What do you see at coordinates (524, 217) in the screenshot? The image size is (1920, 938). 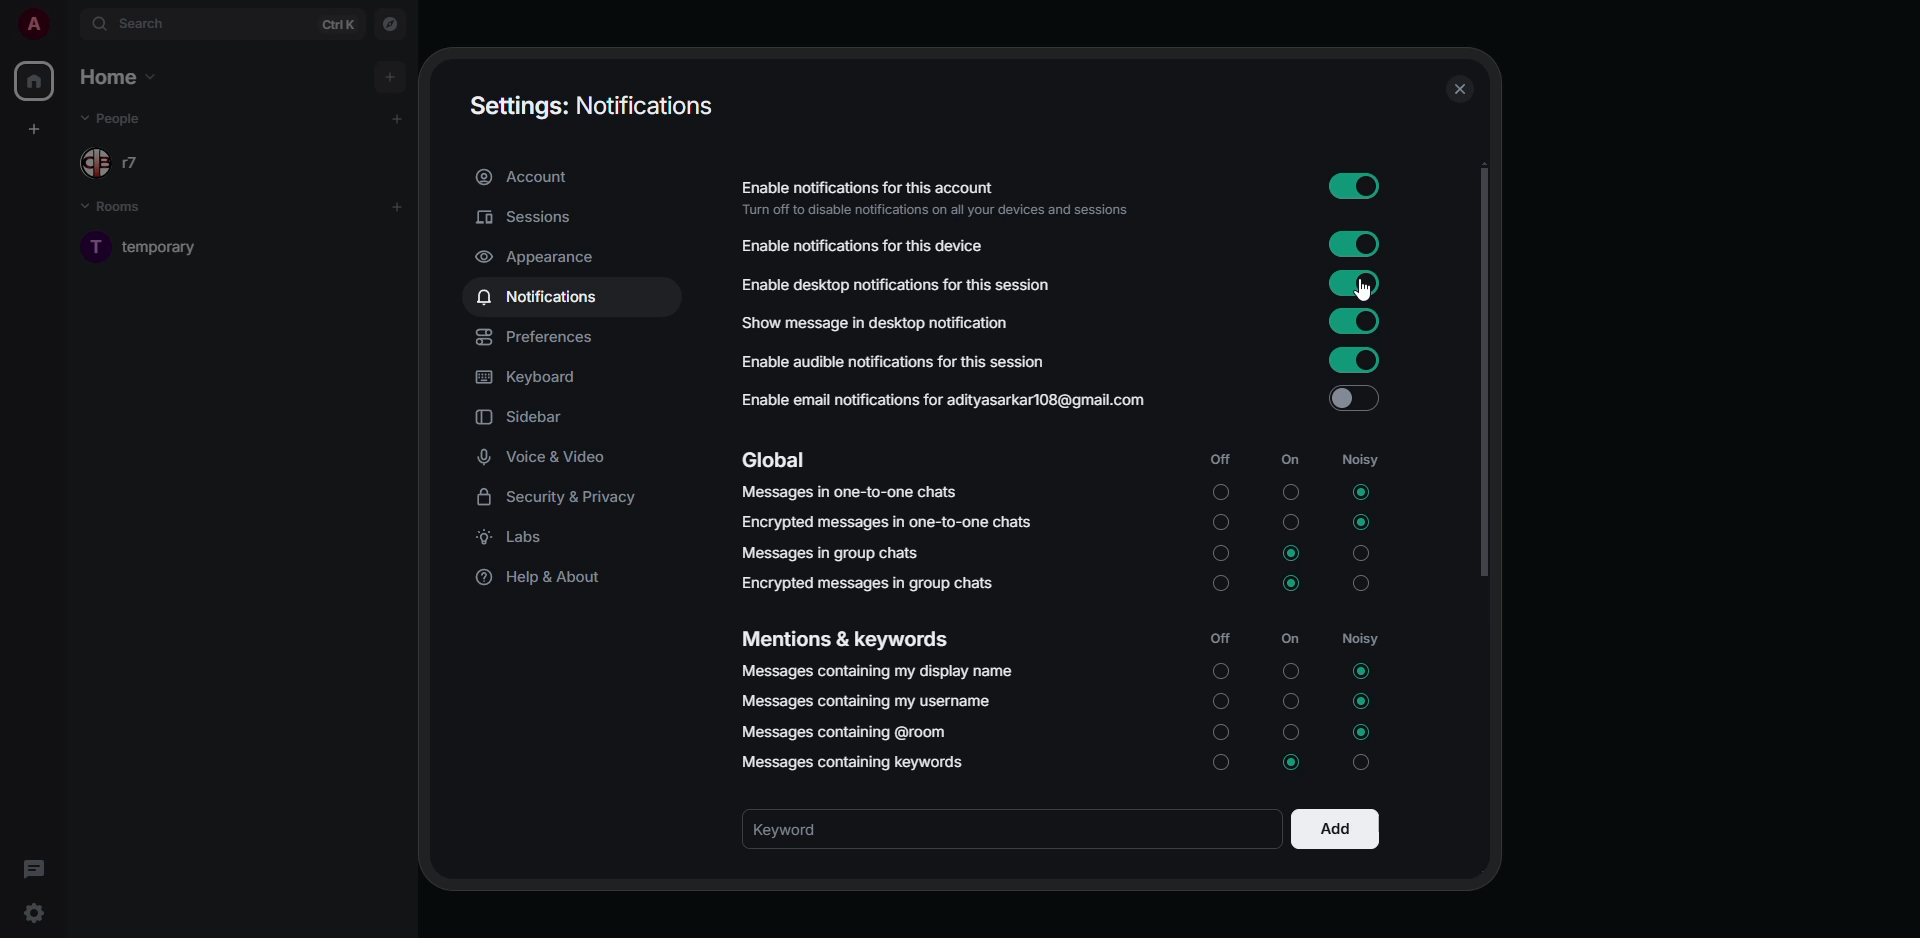 I see `sessions` at bounding box center [524, 217].